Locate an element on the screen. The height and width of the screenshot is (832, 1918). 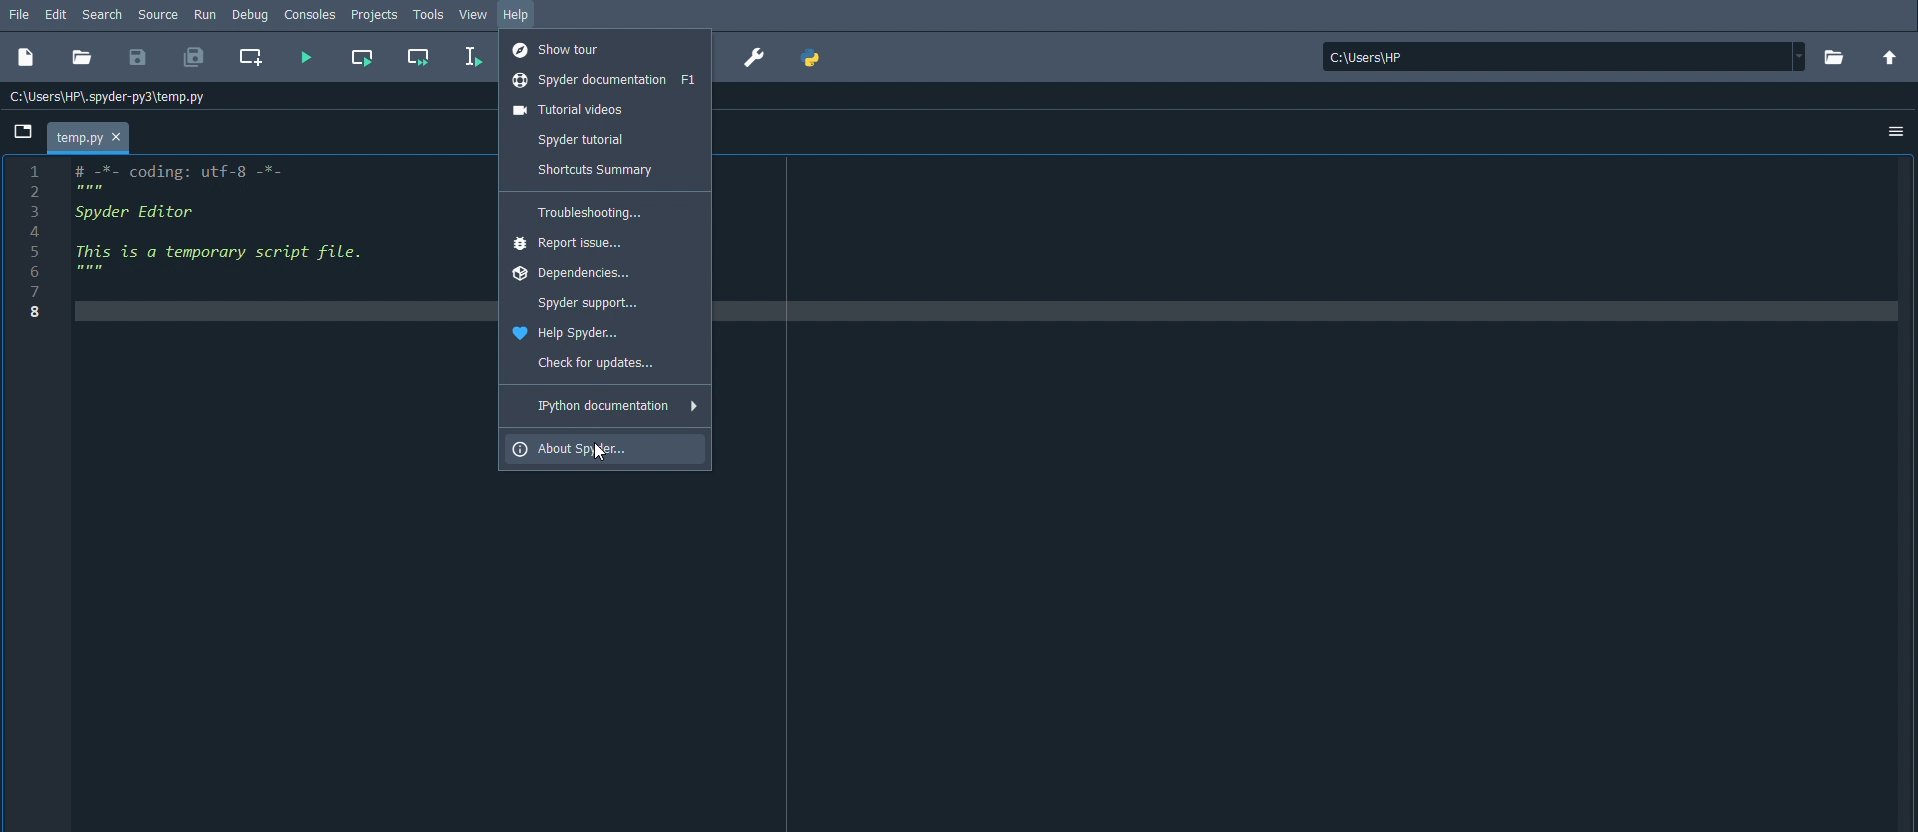
Consoles is located at coordinates (310, 13).